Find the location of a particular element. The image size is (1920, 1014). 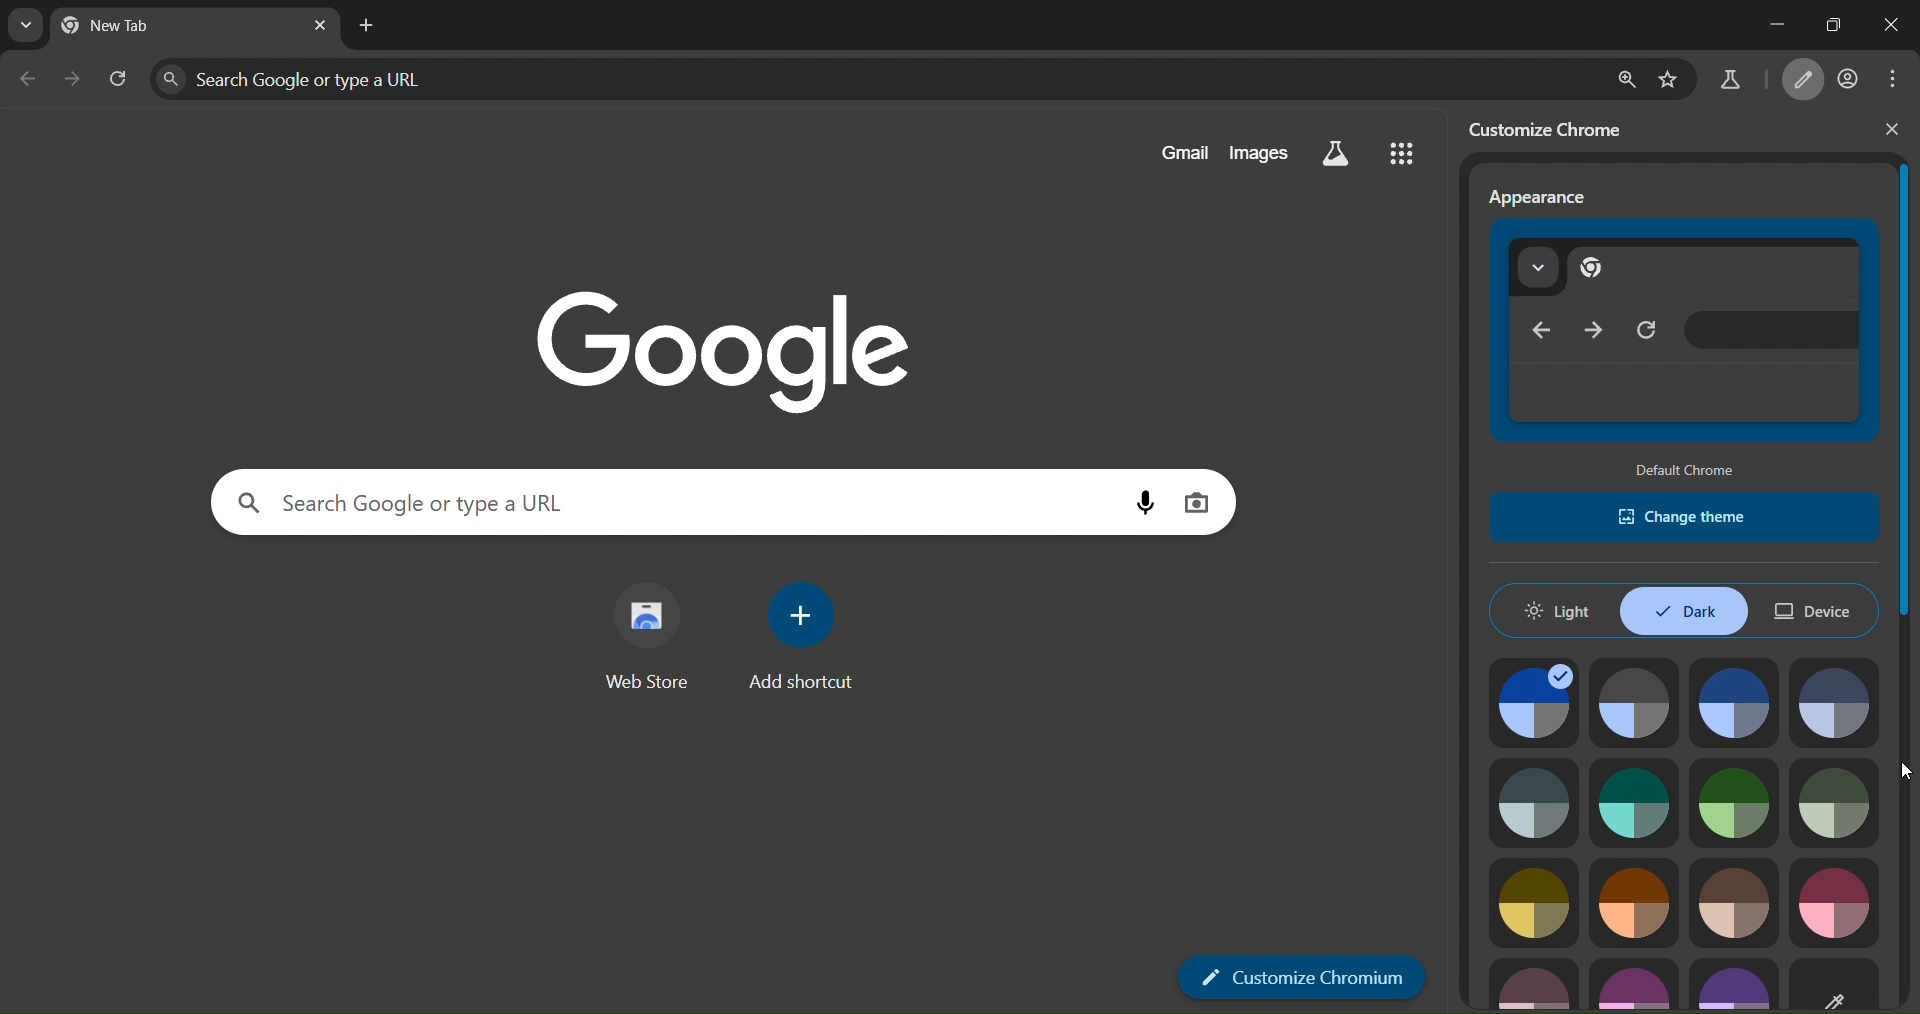

default chrome is located at coordinates (1691, 469).